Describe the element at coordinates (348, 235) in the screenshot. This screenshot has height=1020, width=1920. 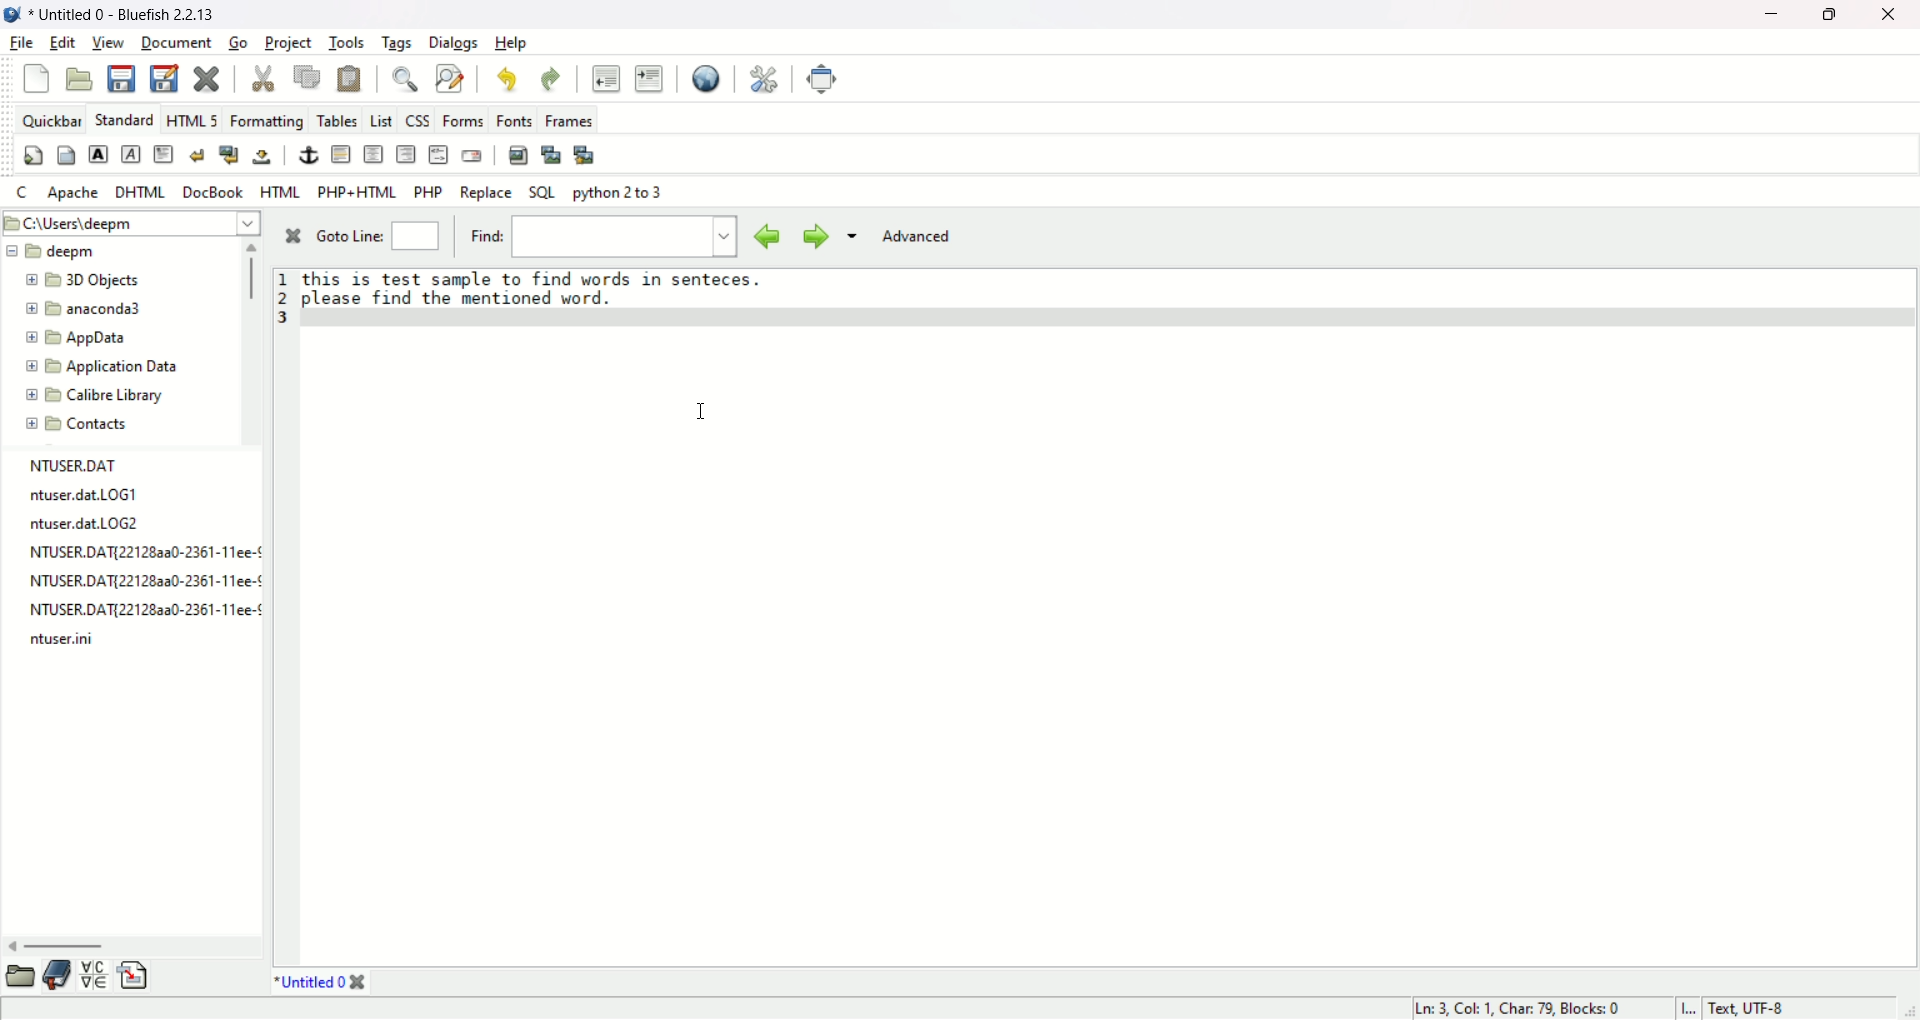
I see `goto line` at that location.